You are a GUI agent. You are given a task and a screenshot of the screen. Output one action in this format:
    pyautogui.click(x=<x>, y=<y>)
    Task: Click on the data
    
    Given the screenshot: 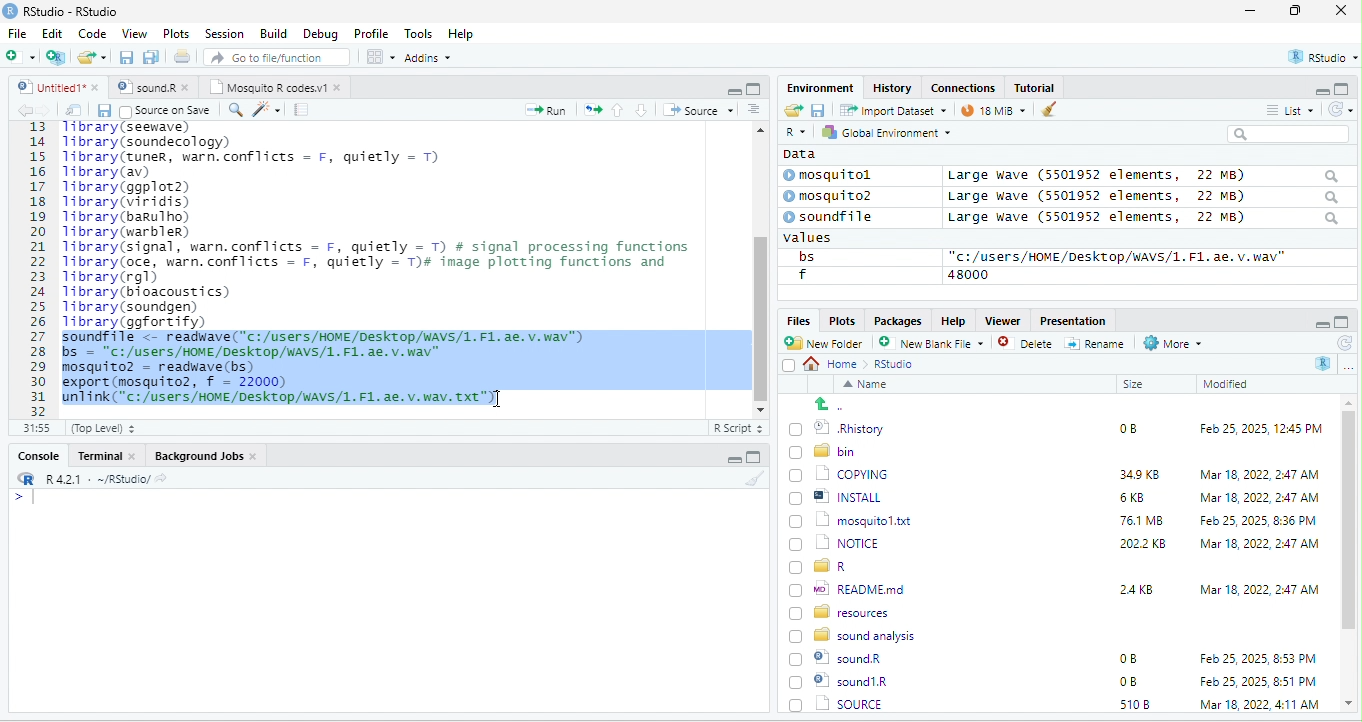 What is the action you would take?
    pyautogui.click(x=797, y=153)
    